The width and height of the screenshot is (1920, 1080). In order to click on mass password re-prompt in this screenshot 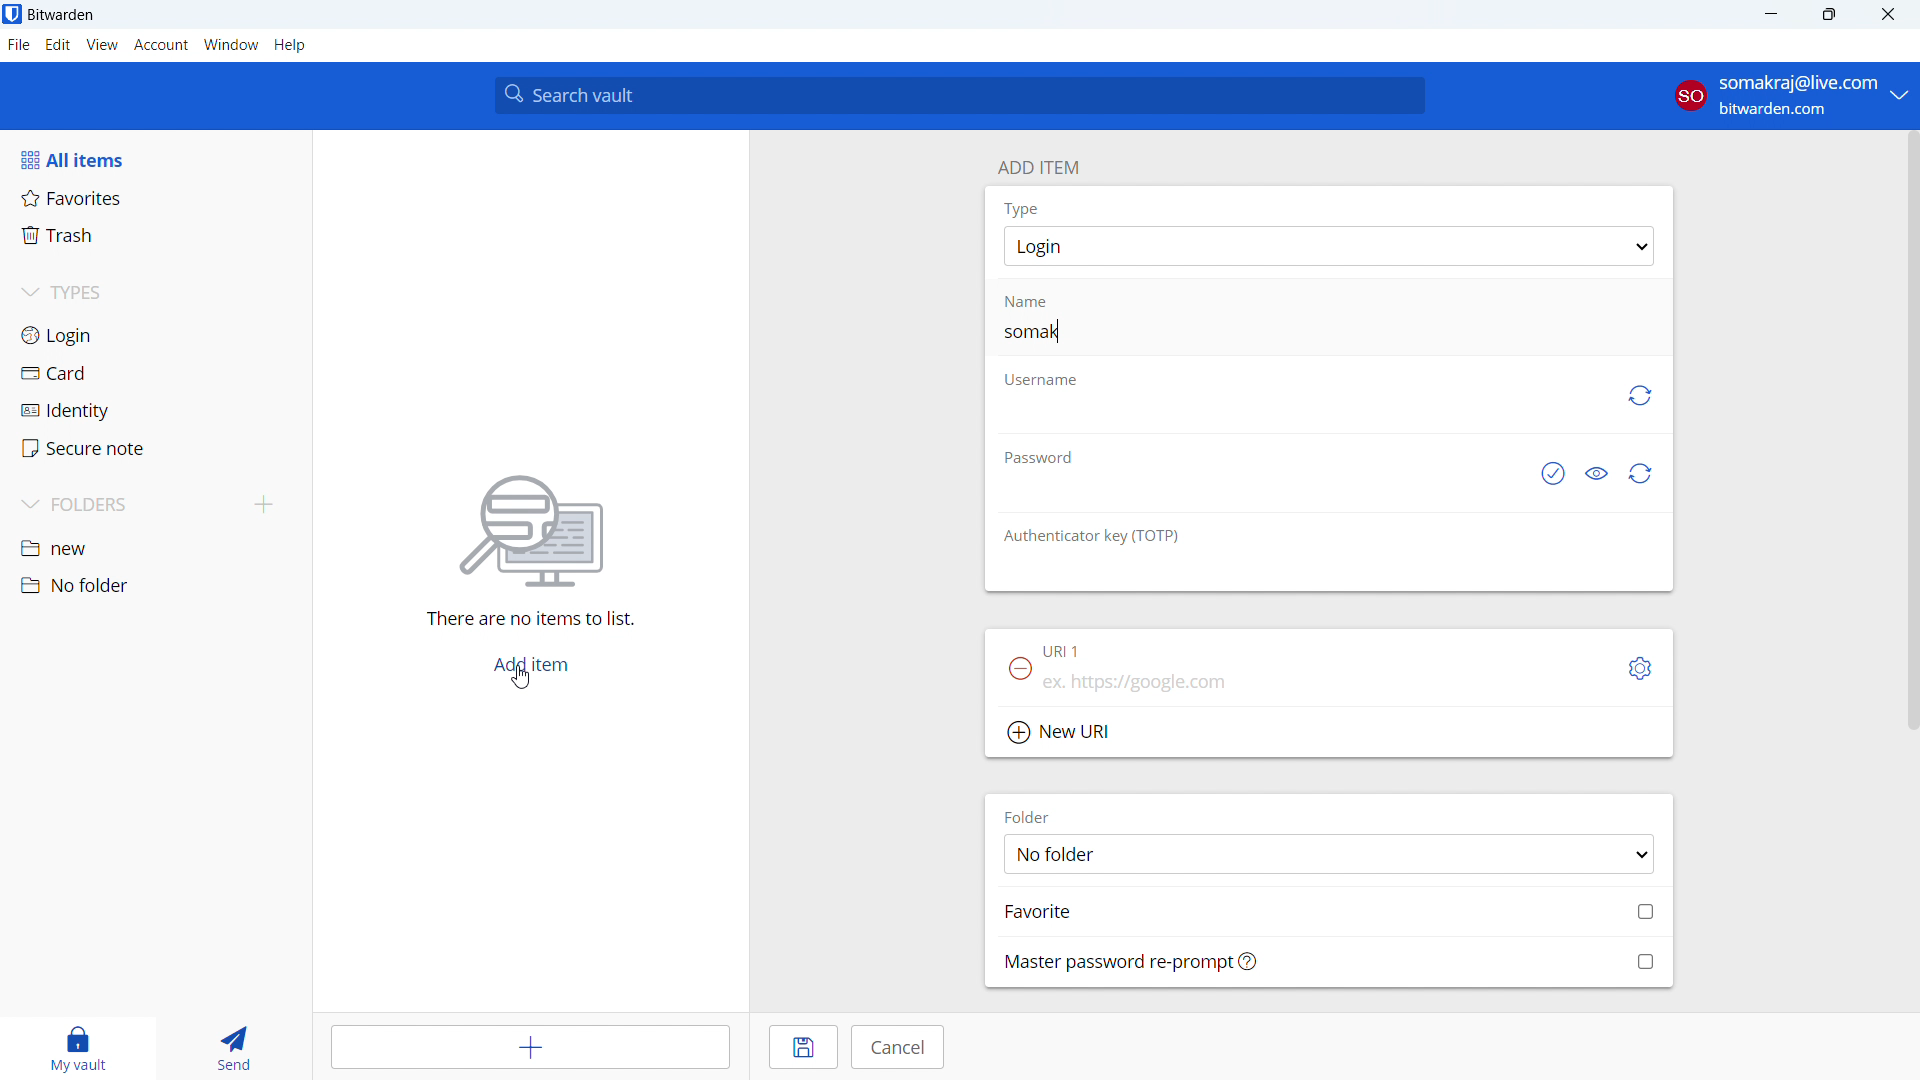, I will do `click(1330, 961)`.